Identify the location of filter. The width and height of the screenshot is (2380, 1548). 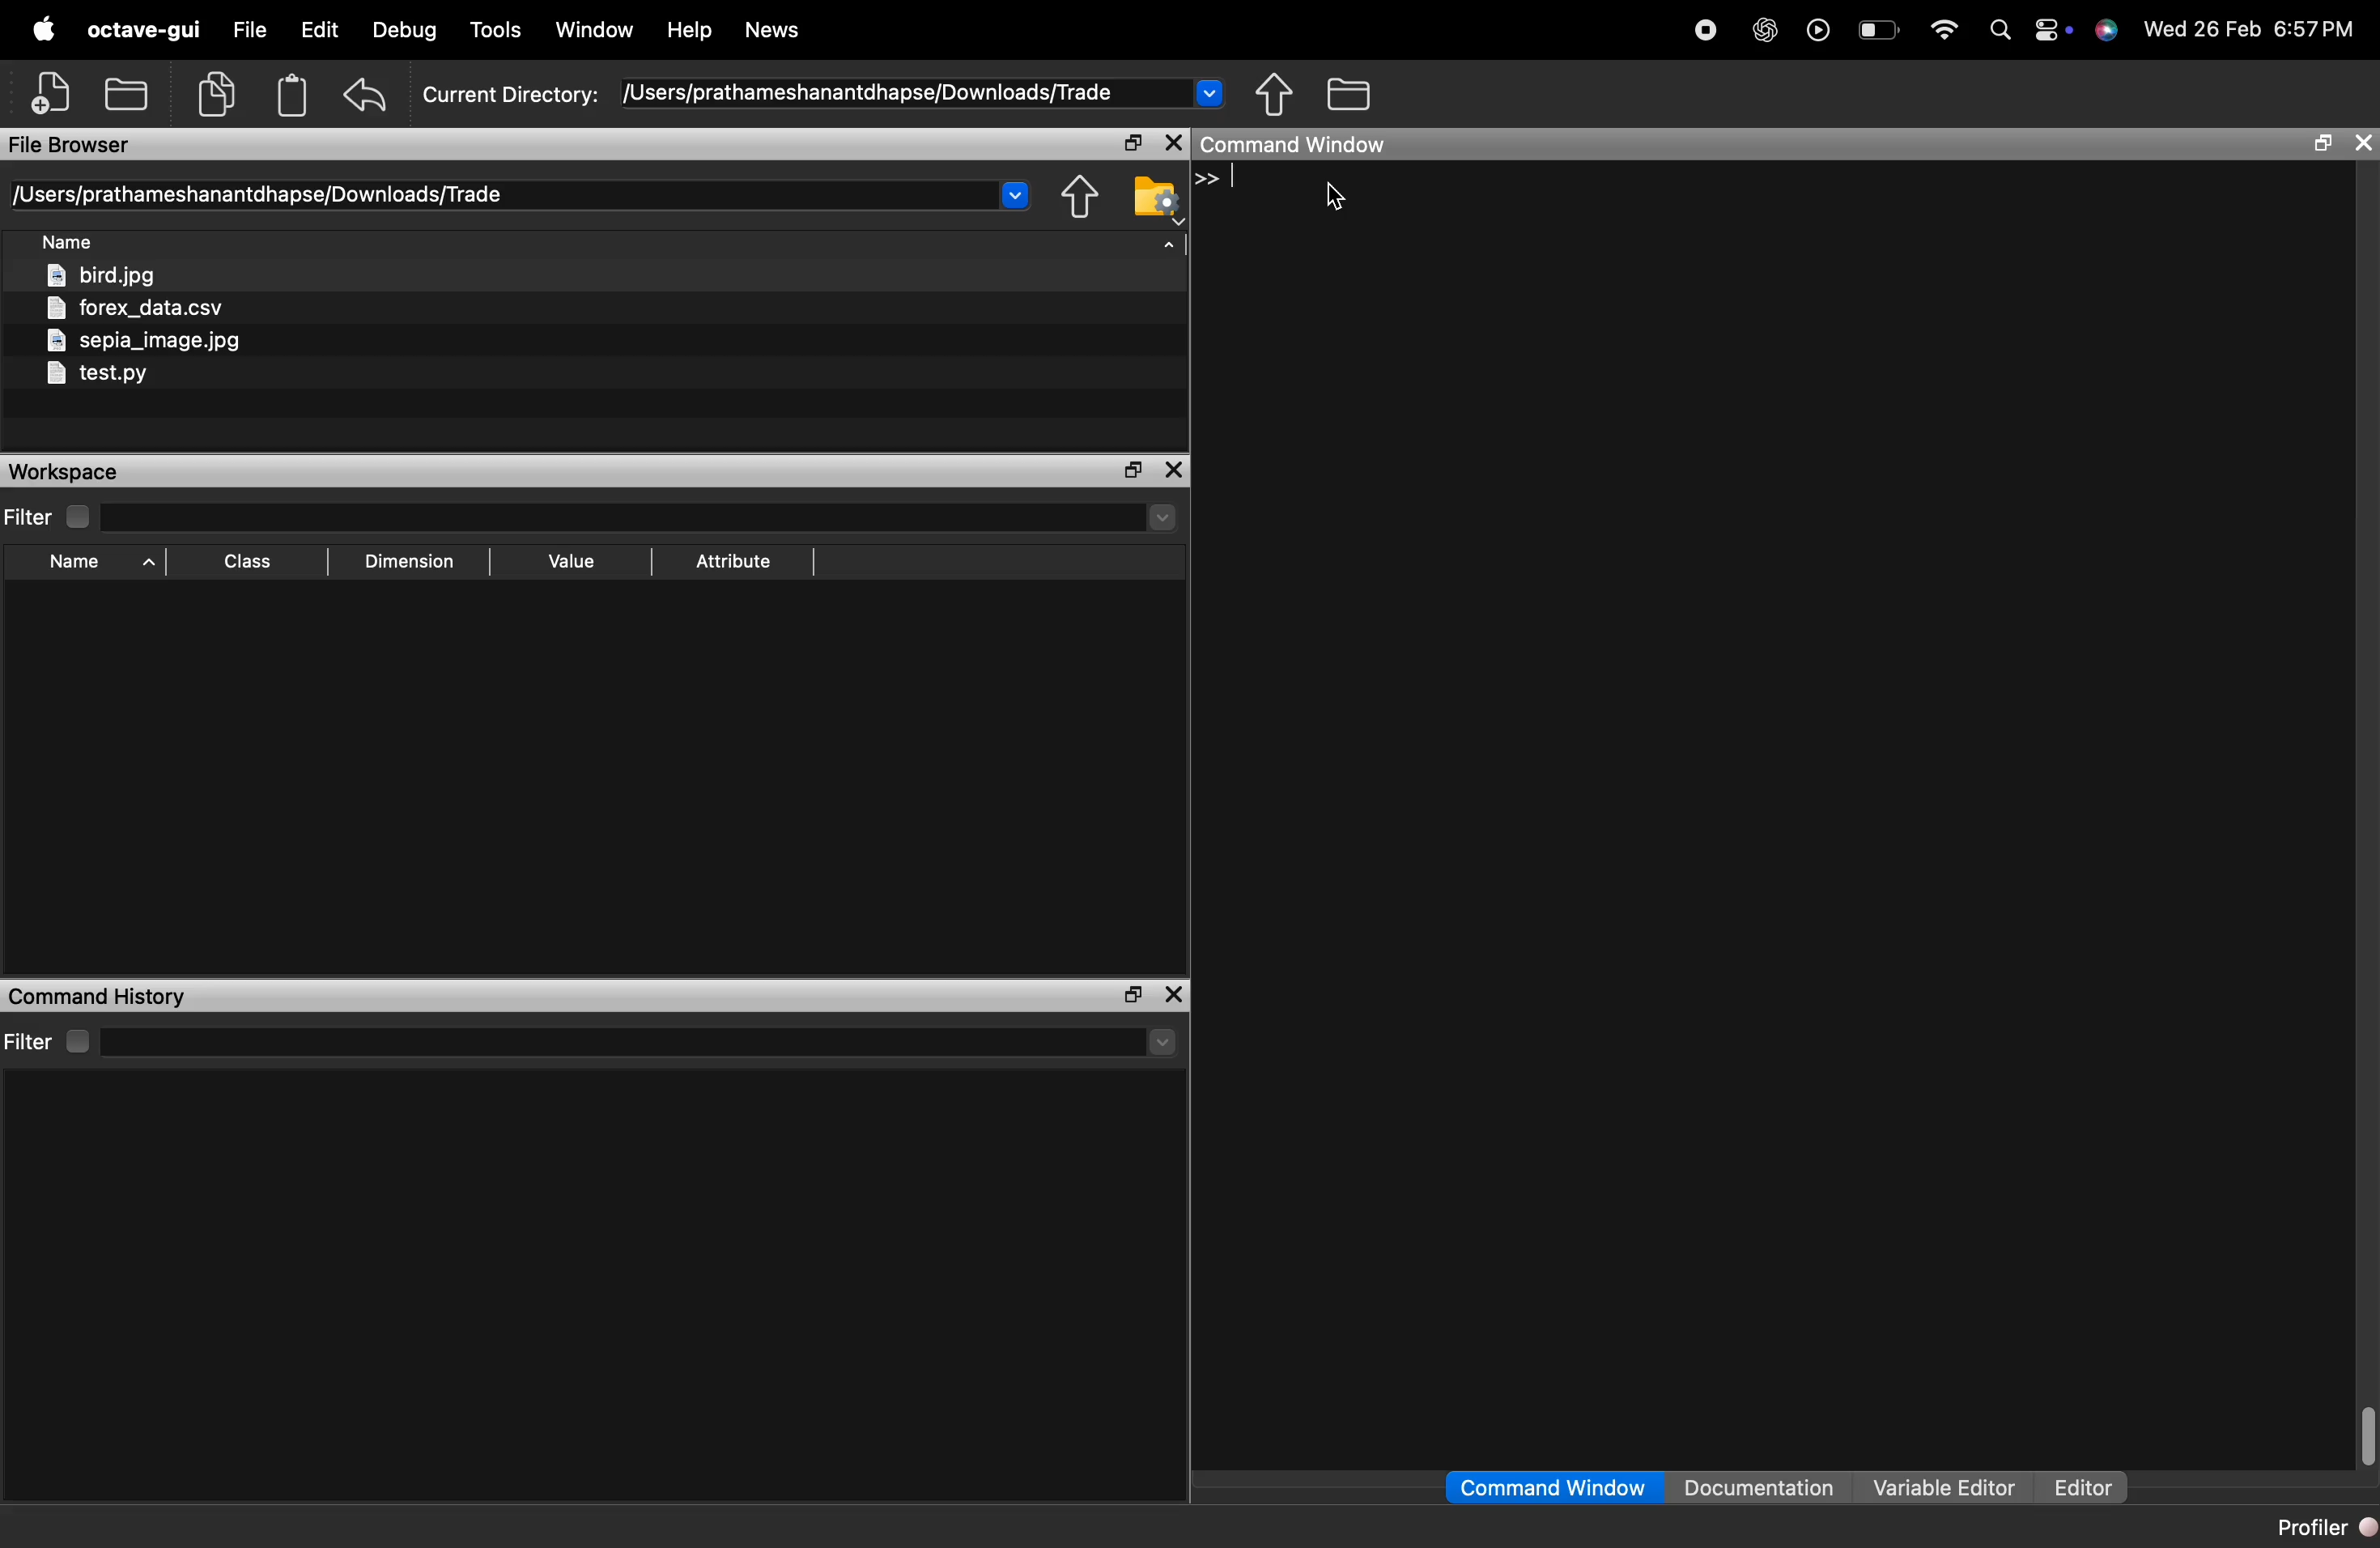
(49, 1042).